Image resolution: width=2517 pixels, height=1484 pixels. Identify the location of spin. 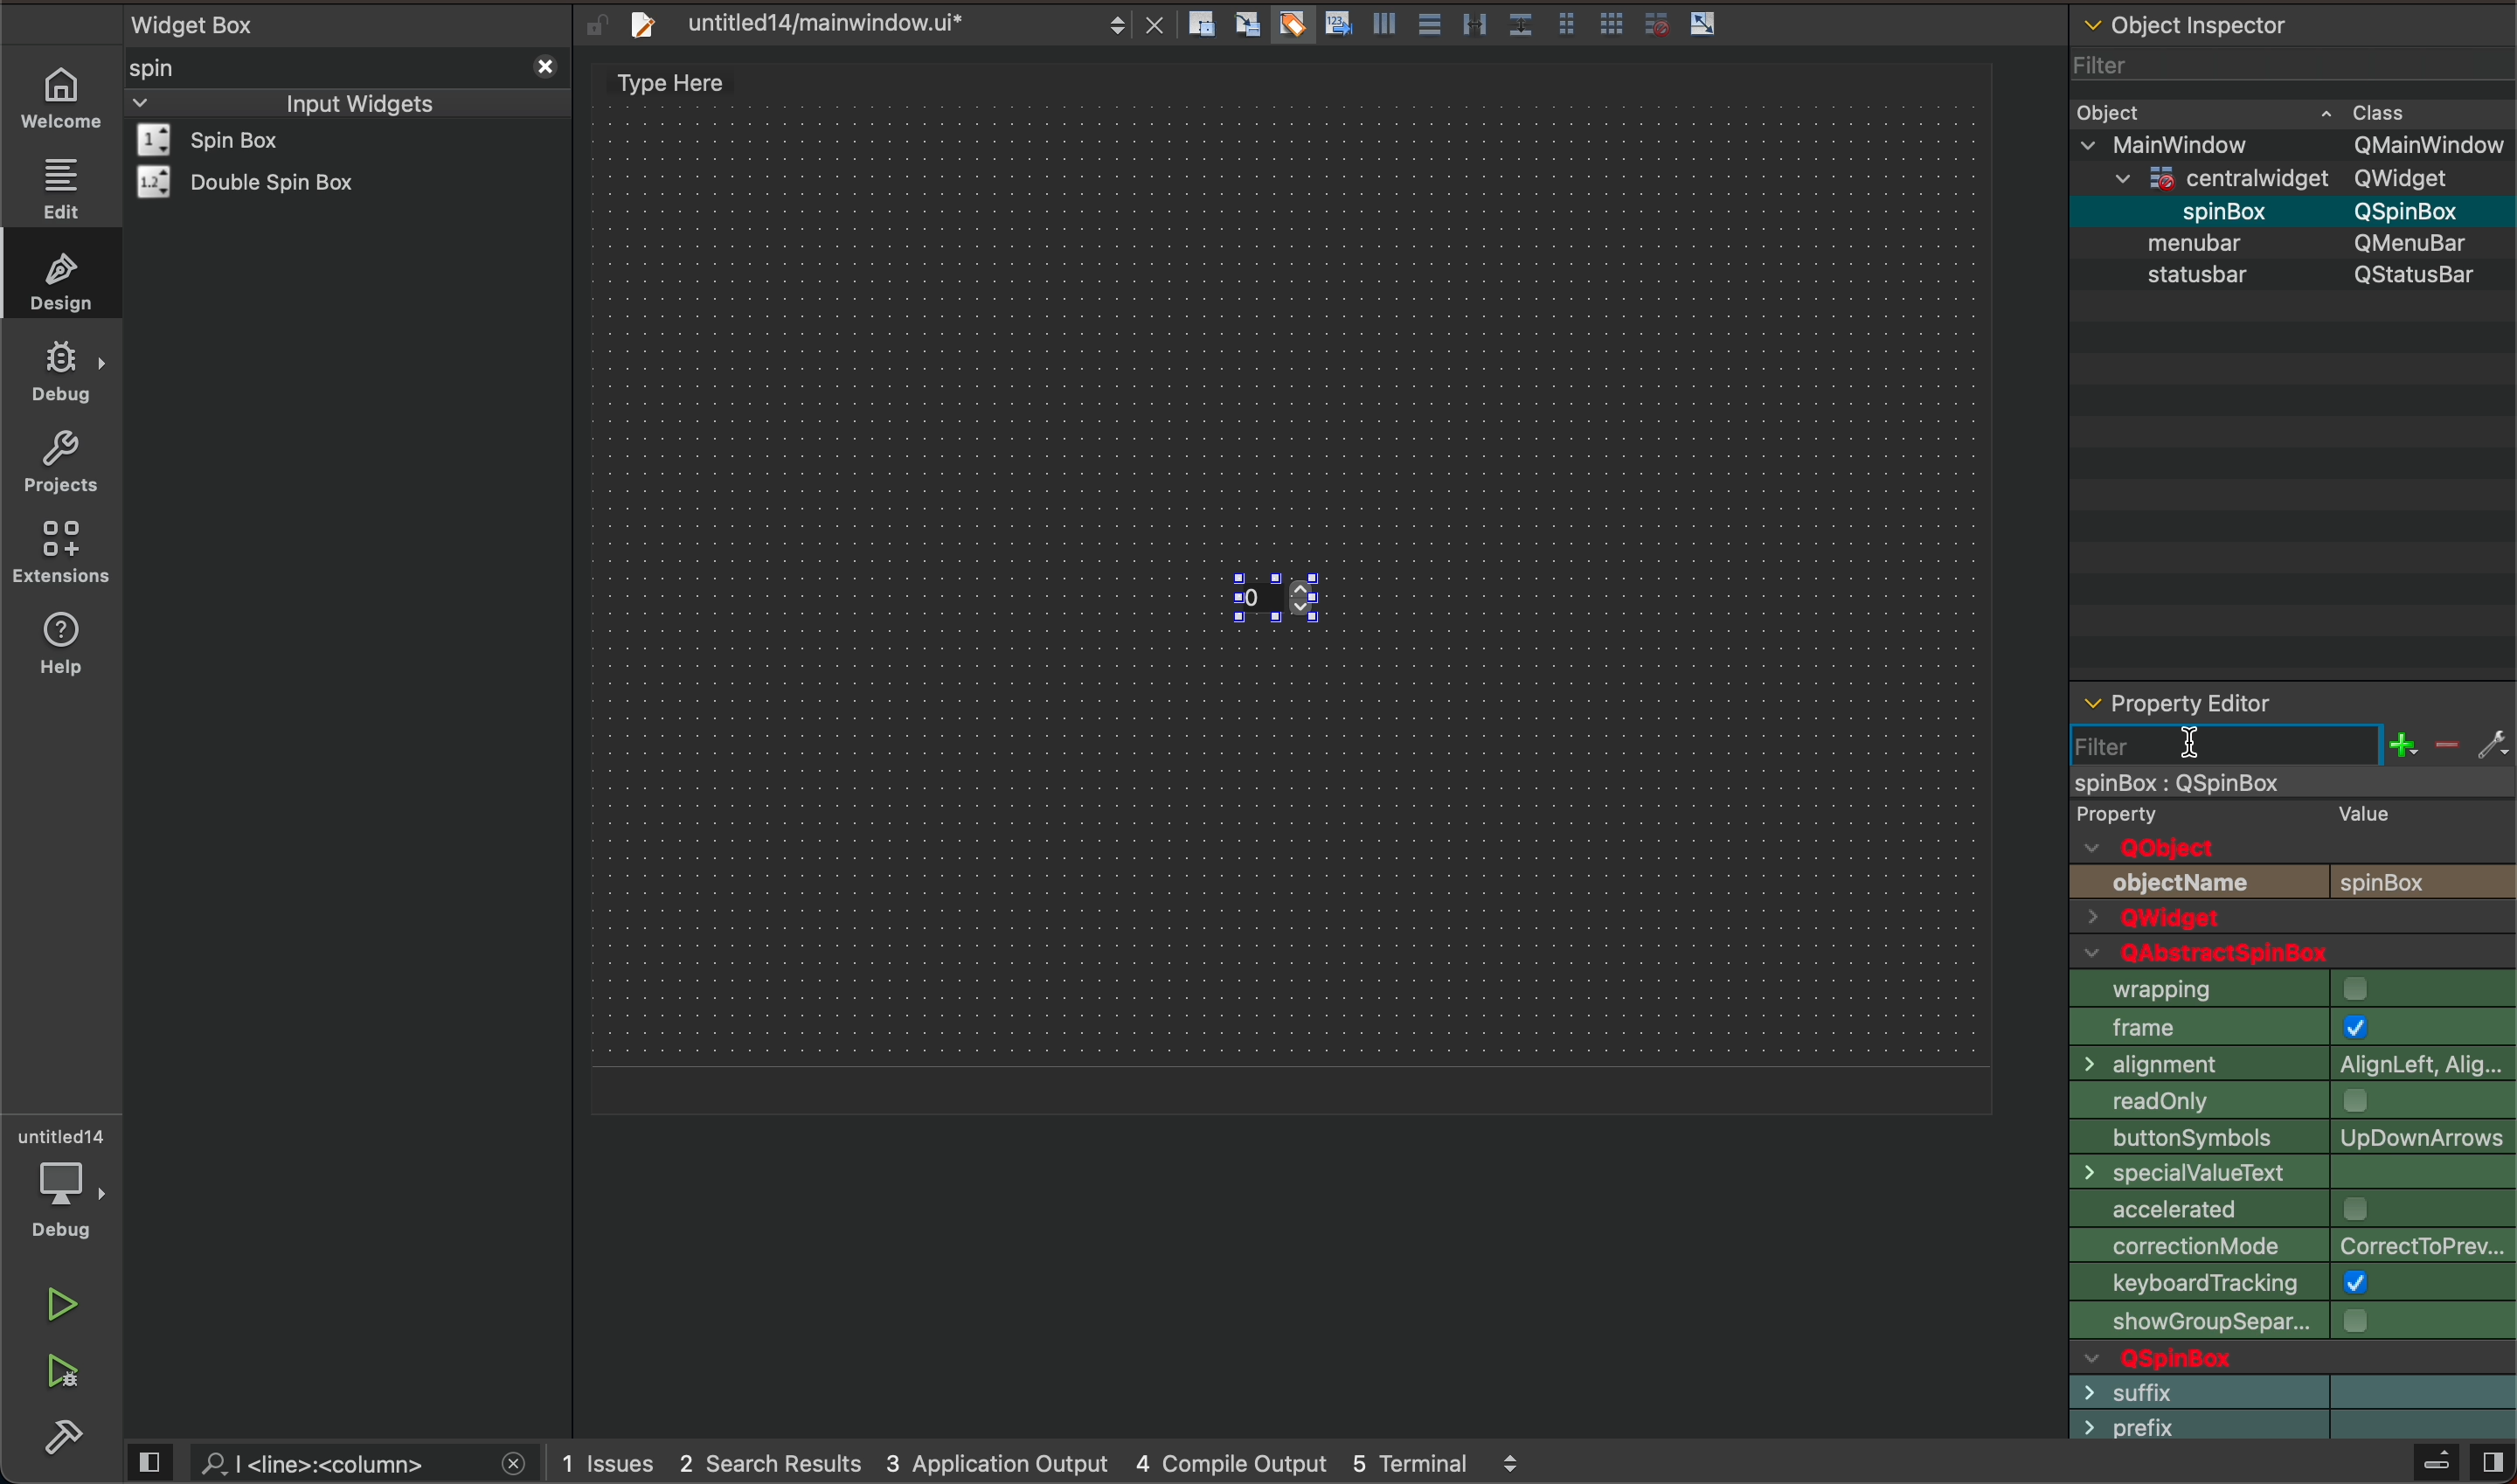
(185, 67).